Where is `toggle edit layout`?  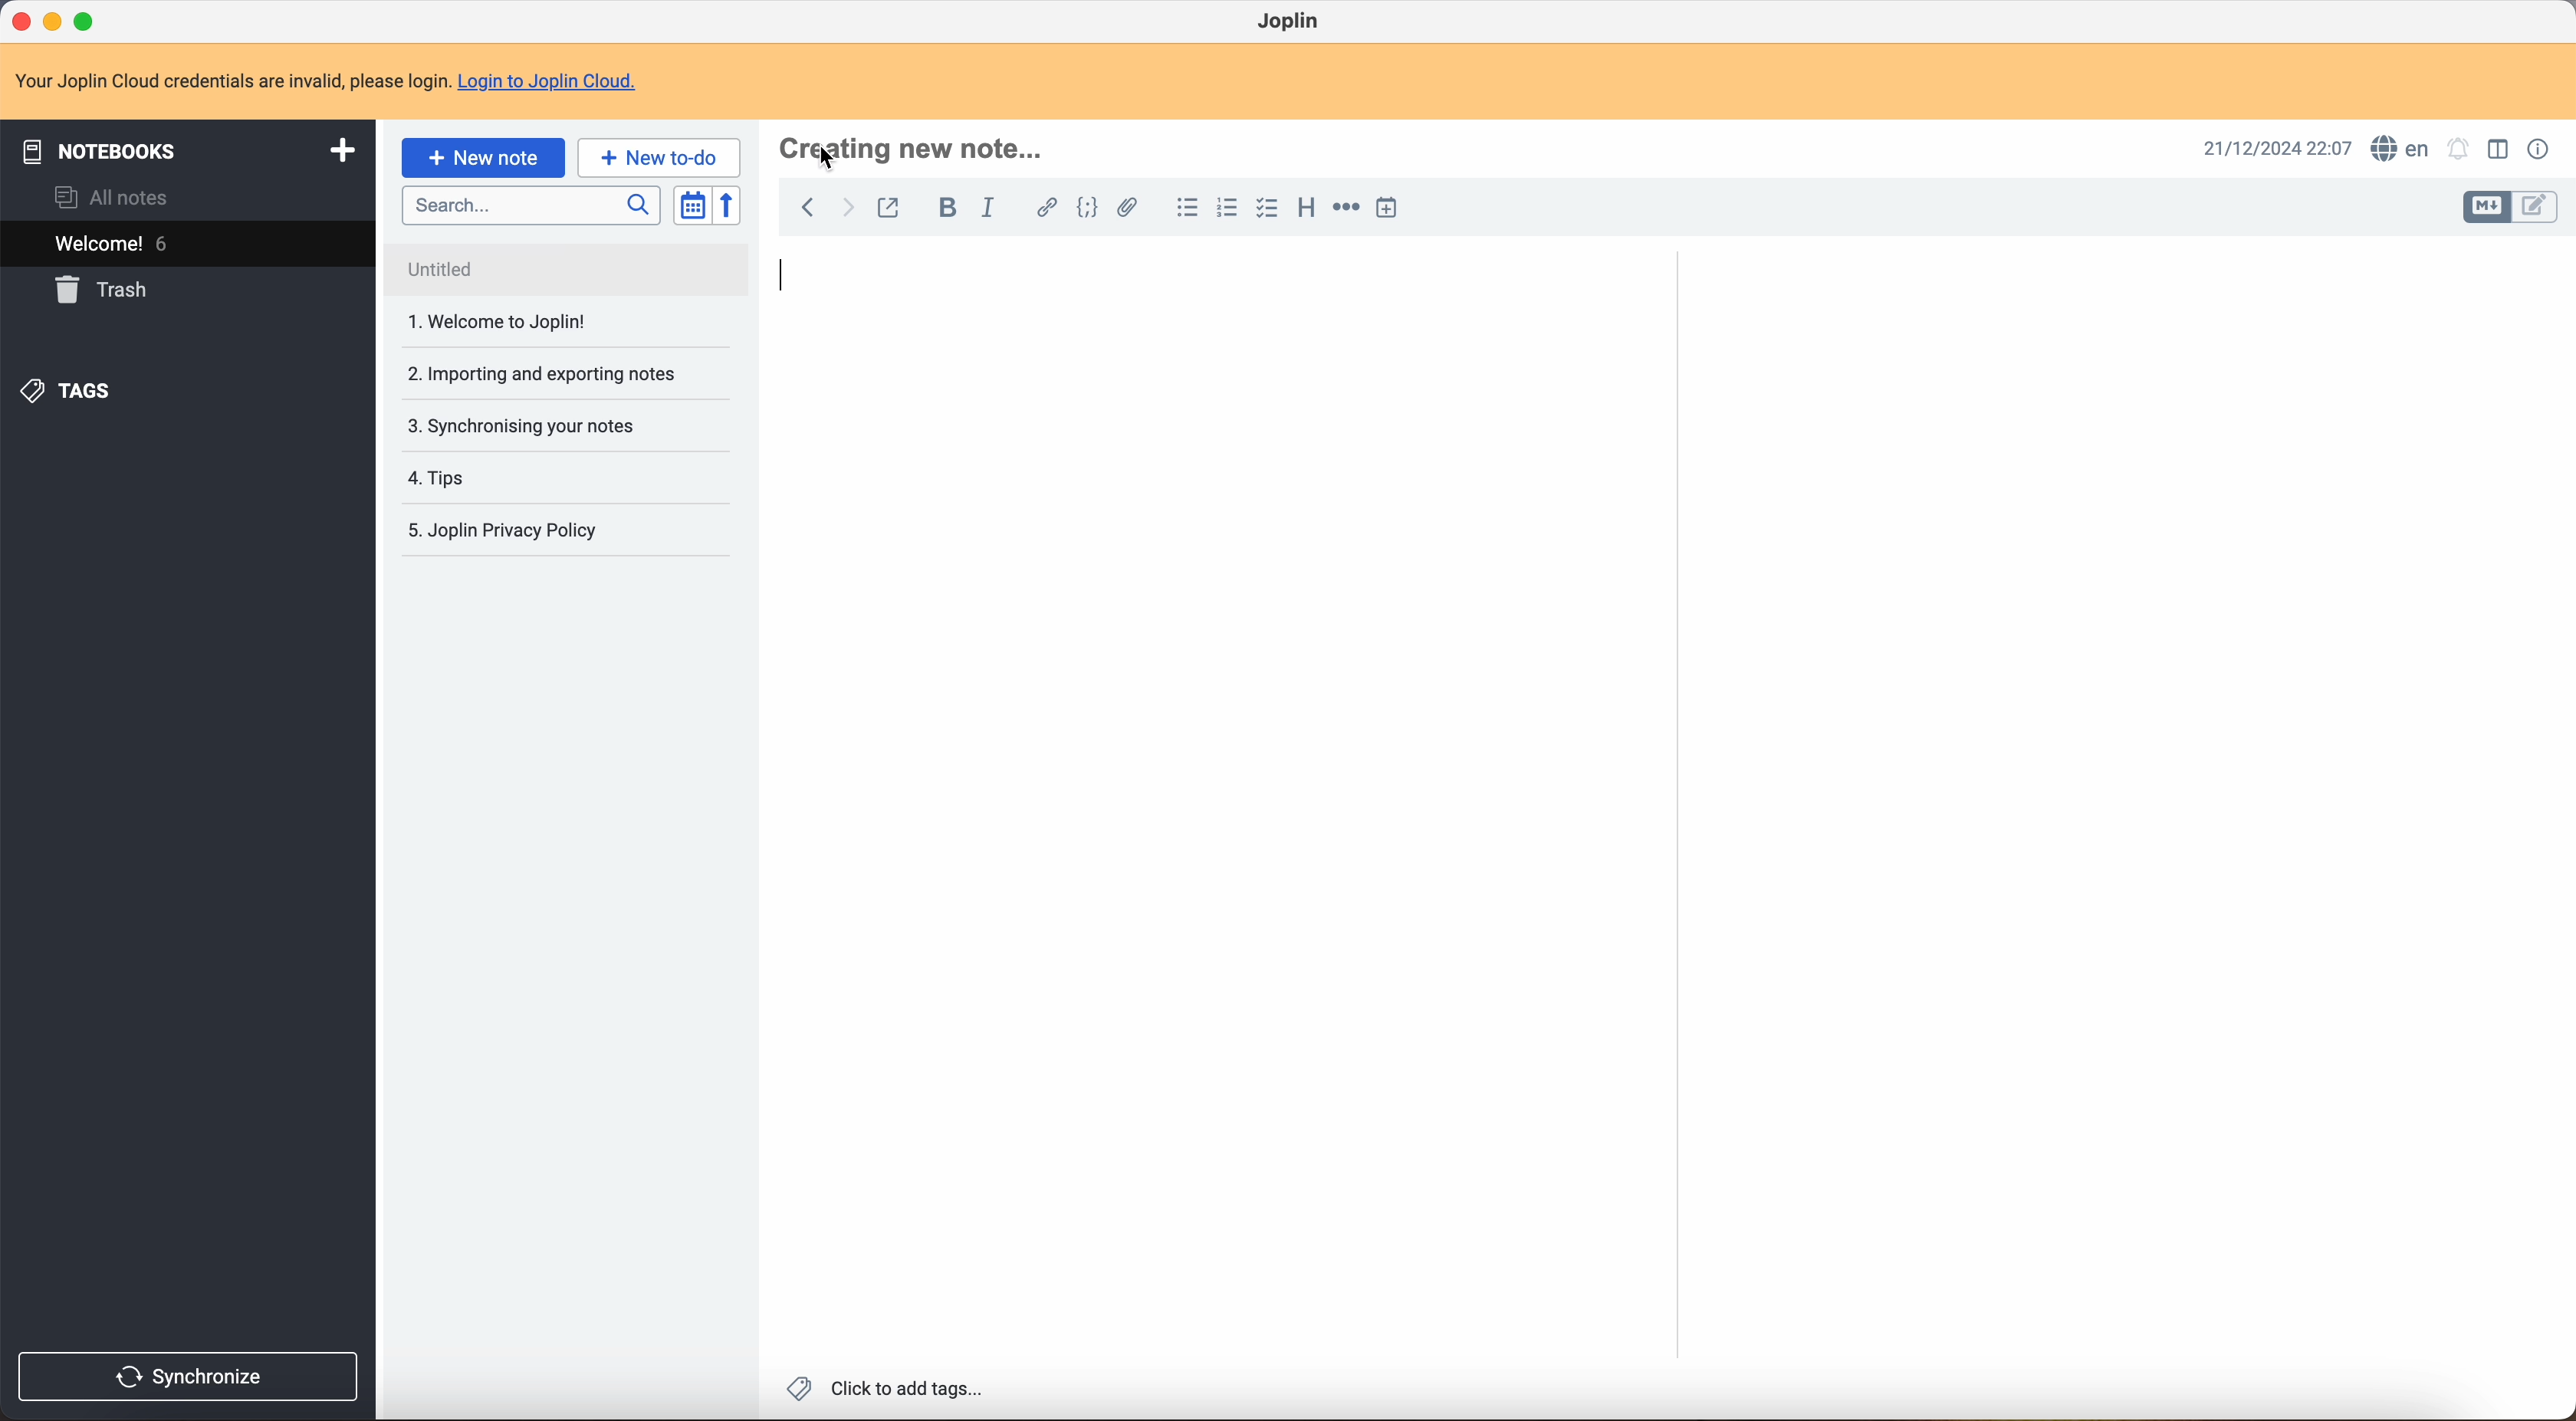 toggle edit layout is located at coordinates (2489, 208).